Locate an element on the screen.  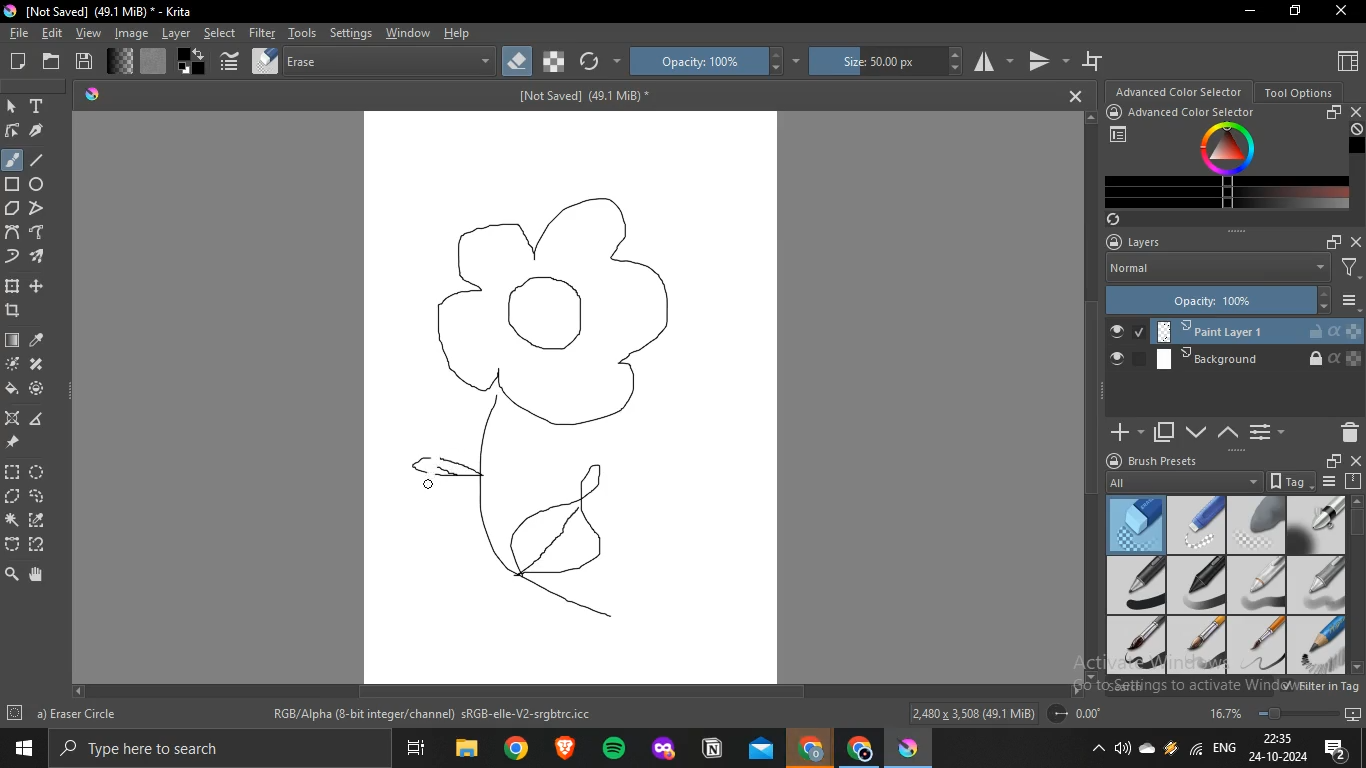
view is located at coordinates (87, 34).